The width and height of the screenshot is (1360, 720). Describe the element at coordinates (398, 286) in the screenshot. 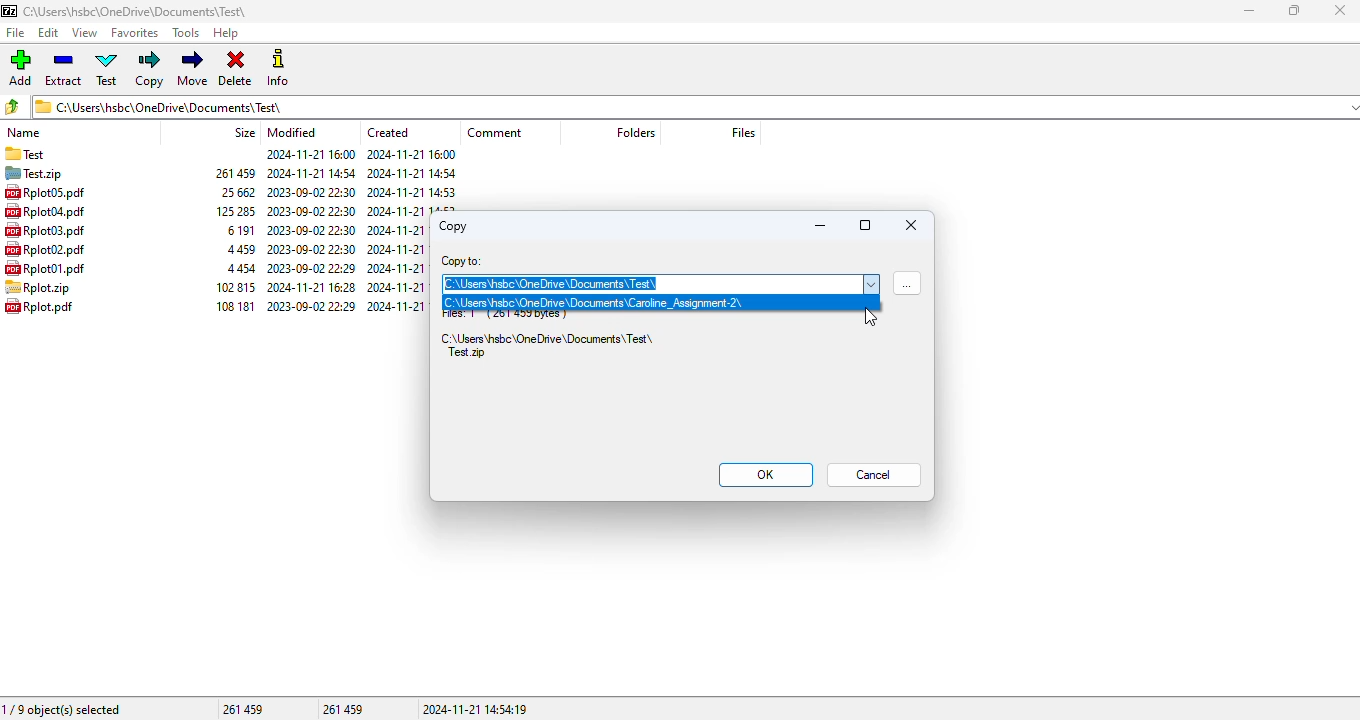

I see `created date & time` at that location.